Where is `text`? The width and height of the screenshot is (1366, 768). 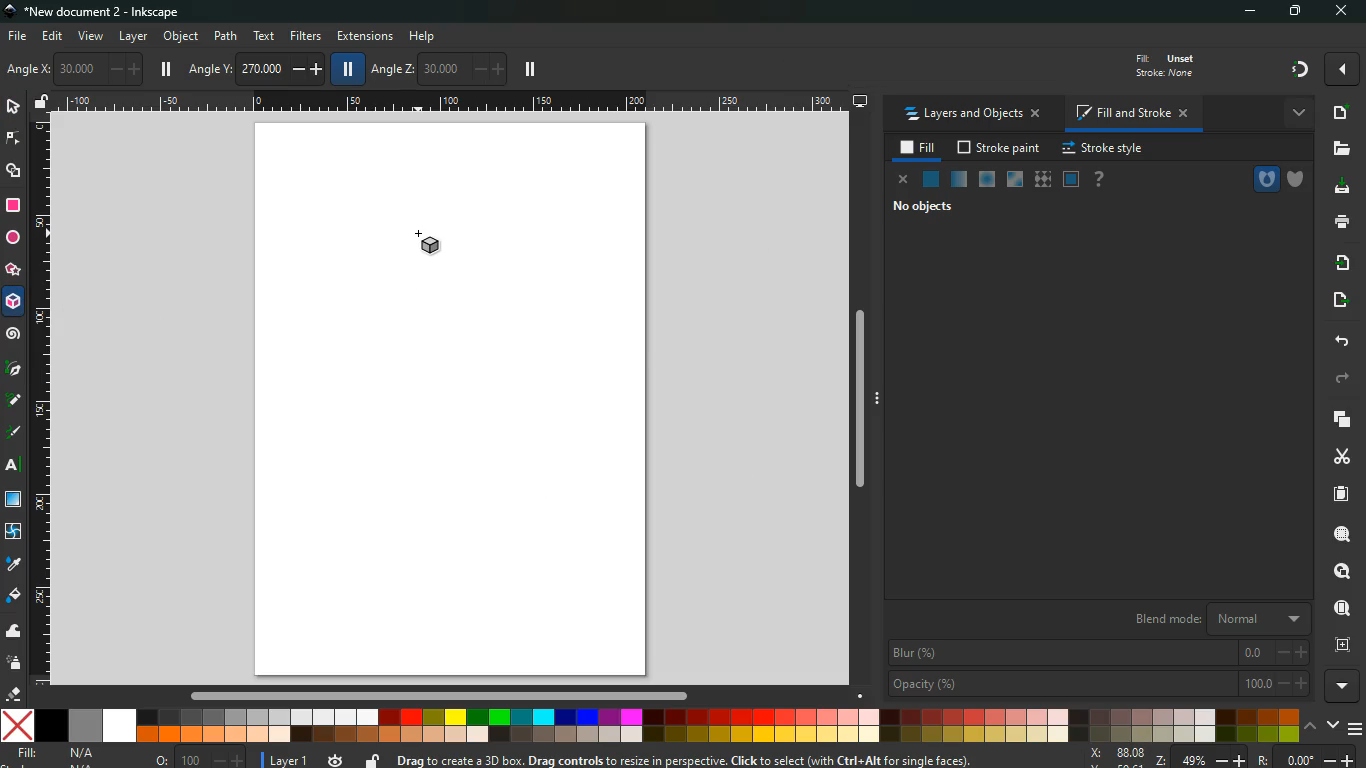
text is located at coordinates (15, 467).